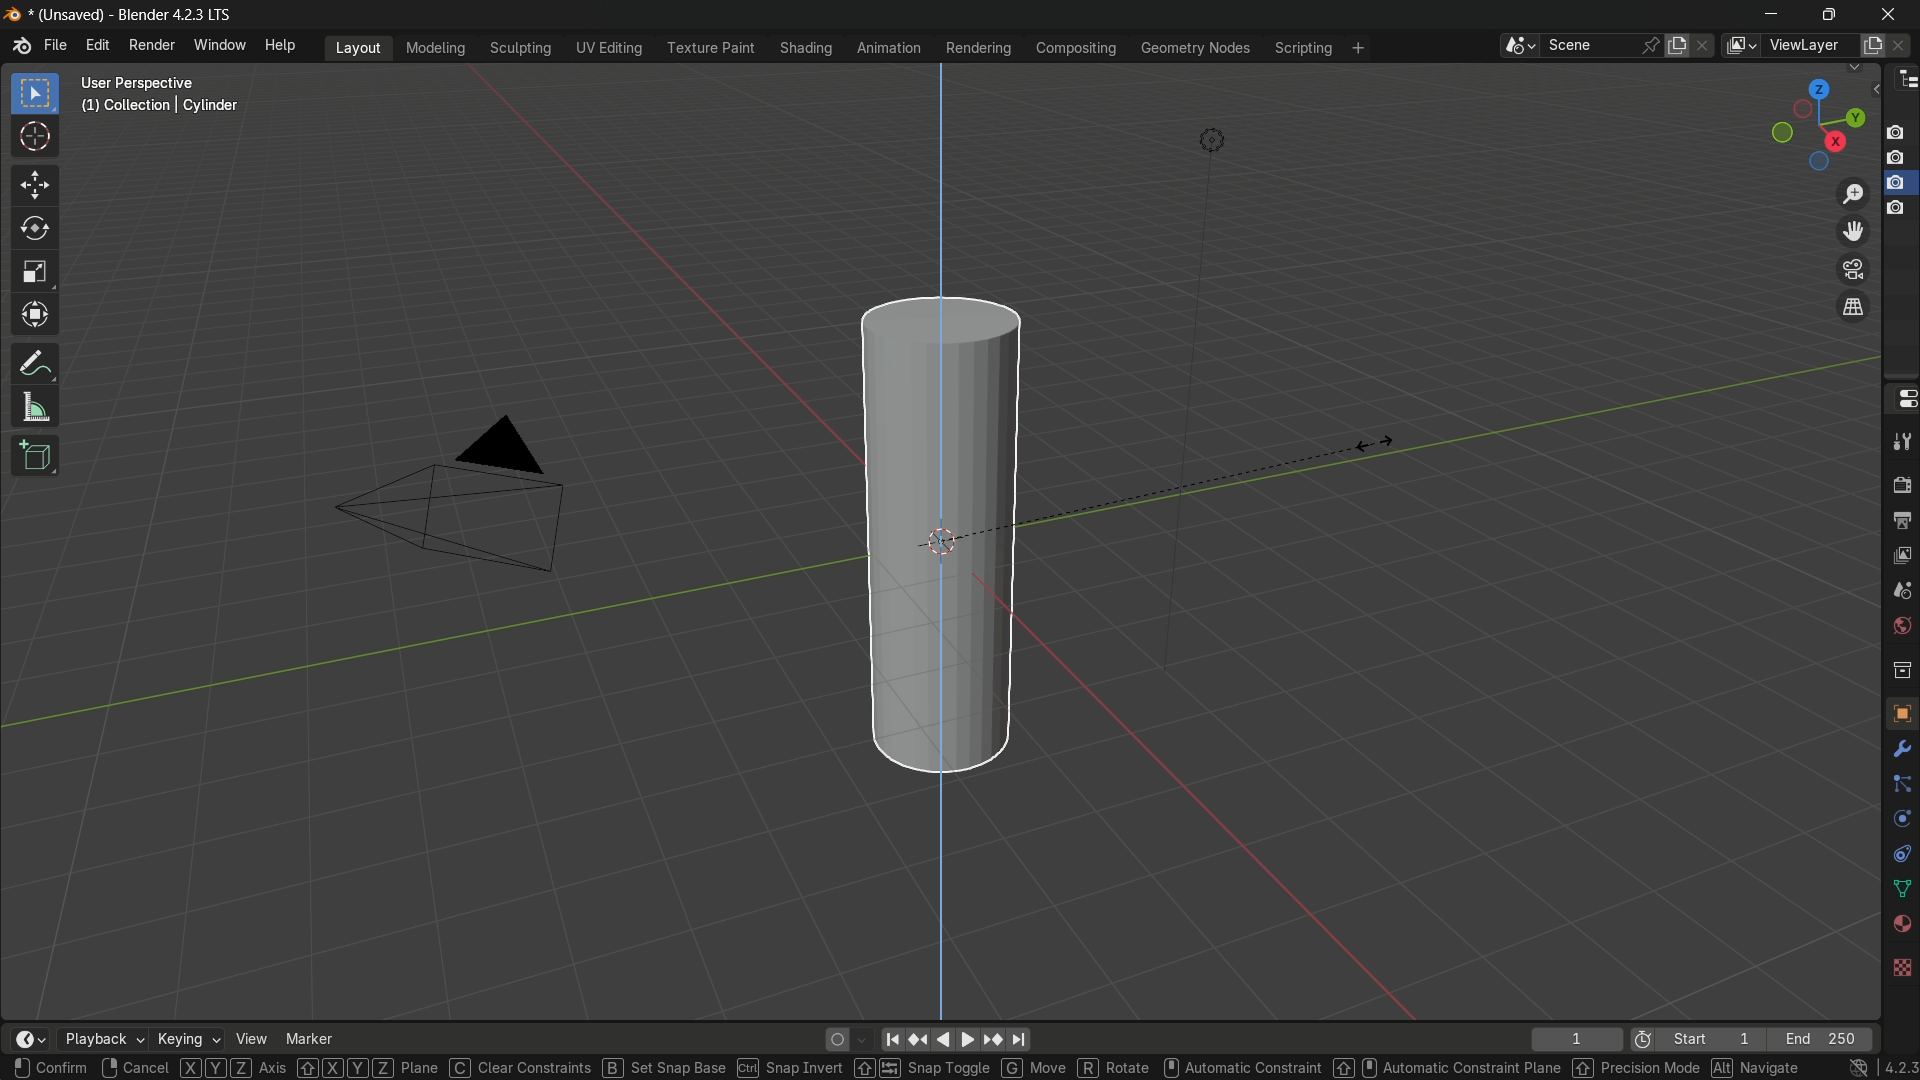 The width and height of the screenshot is (1920, 1080). What do you see at coordinates (101, 1039) in the screenshot?
I see `playback` at bounding box center [101, 1039].